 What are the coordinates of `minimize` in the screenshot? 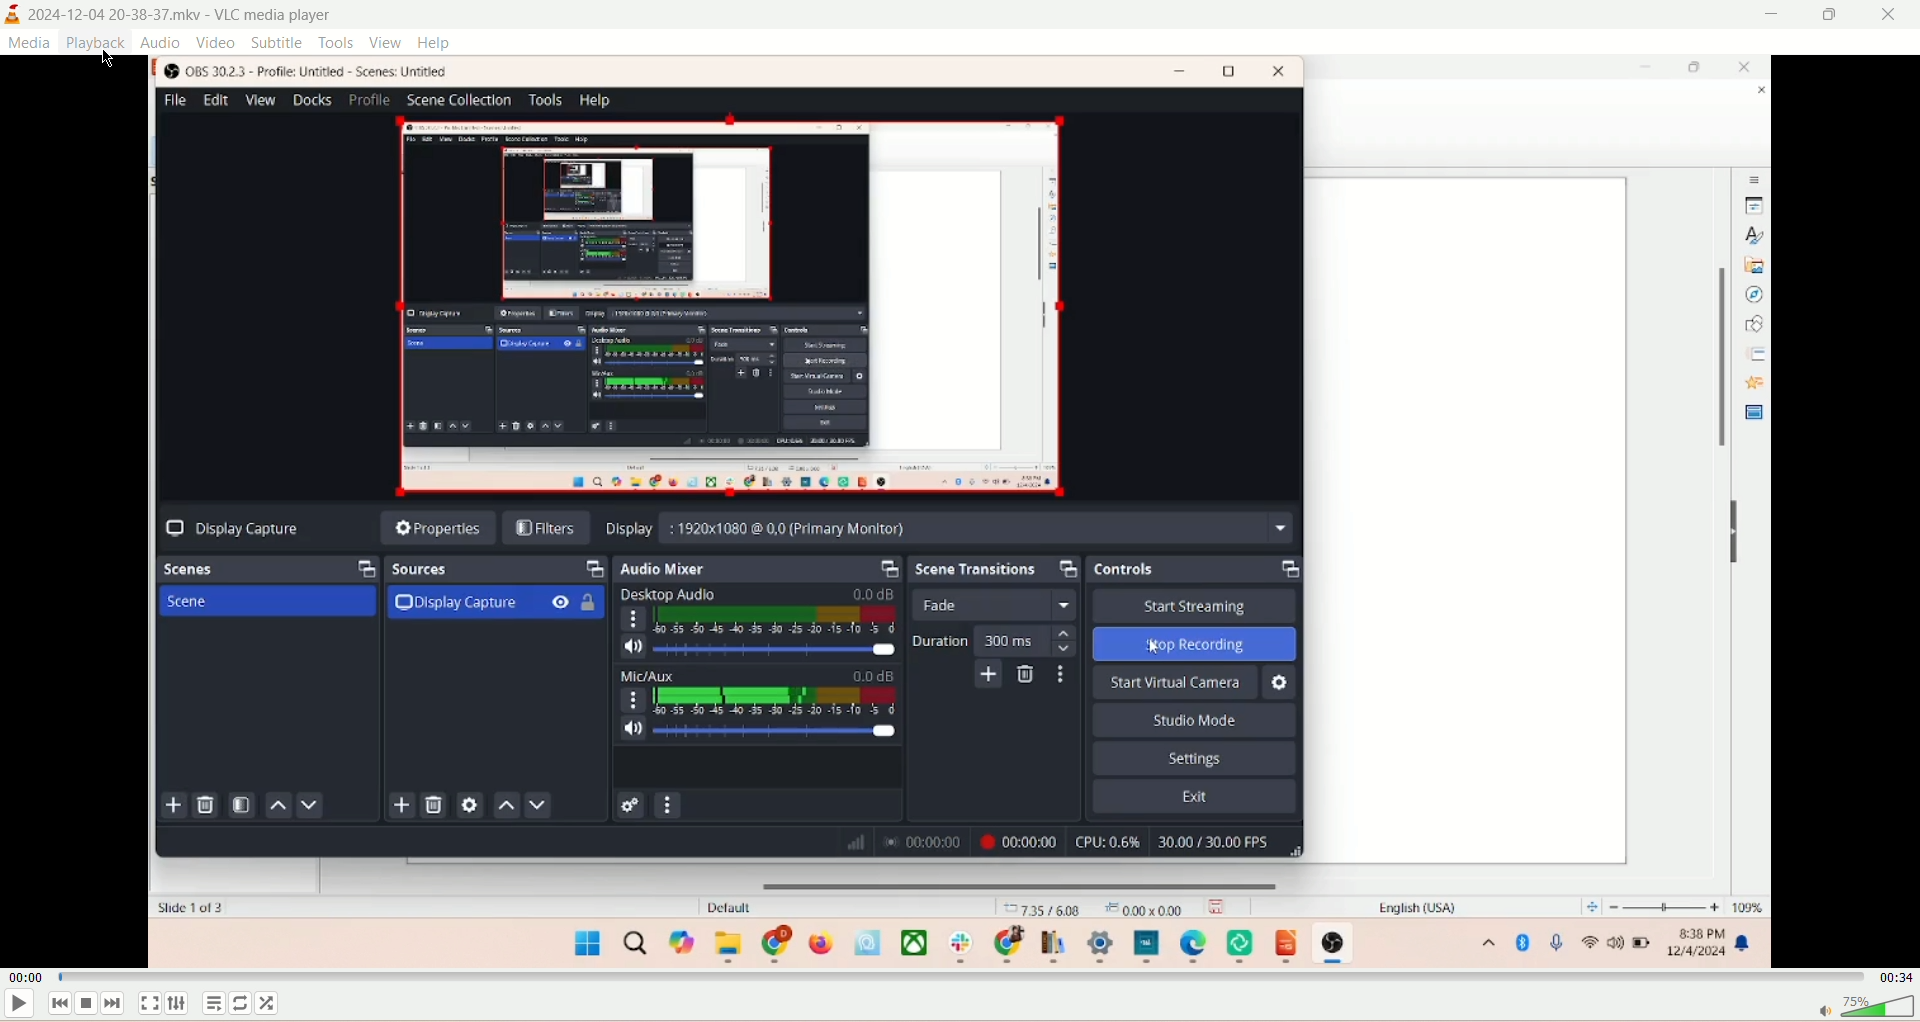 It's located at (1771, 15).